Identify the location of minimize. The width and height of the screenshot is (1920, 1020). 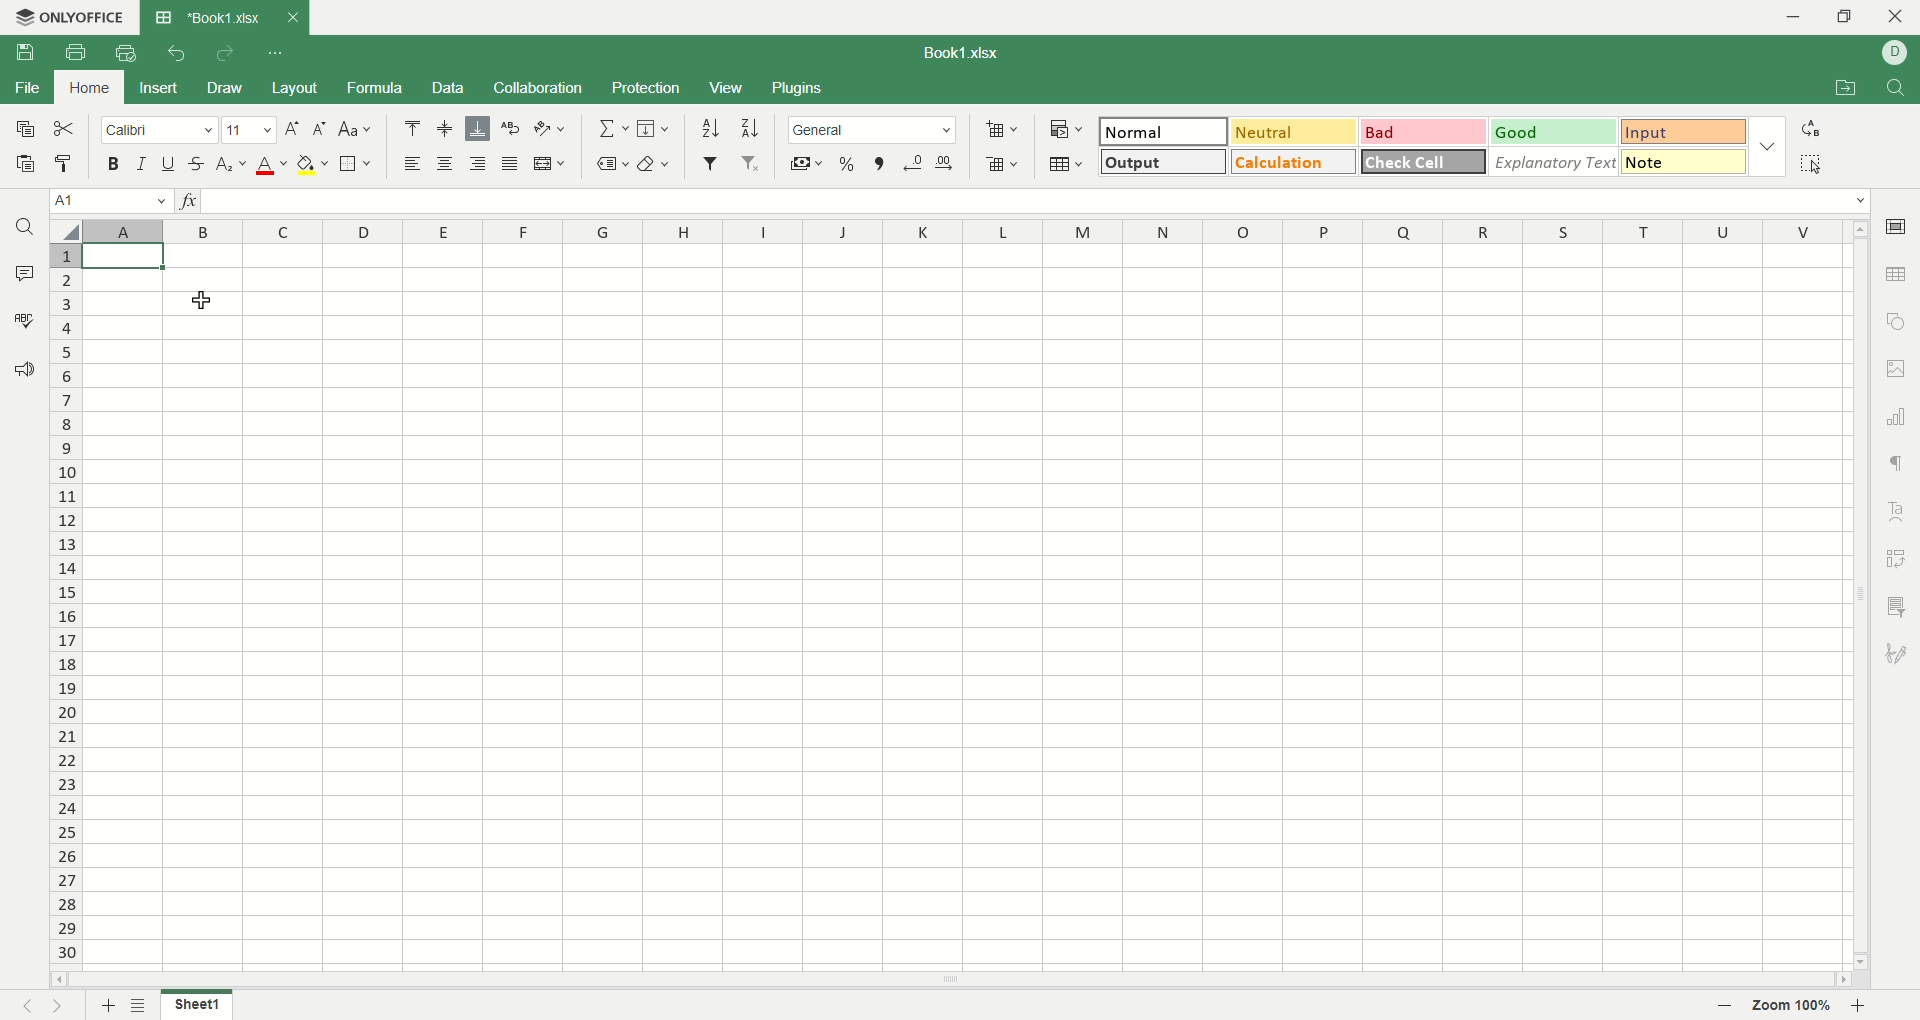
(1798, 17).